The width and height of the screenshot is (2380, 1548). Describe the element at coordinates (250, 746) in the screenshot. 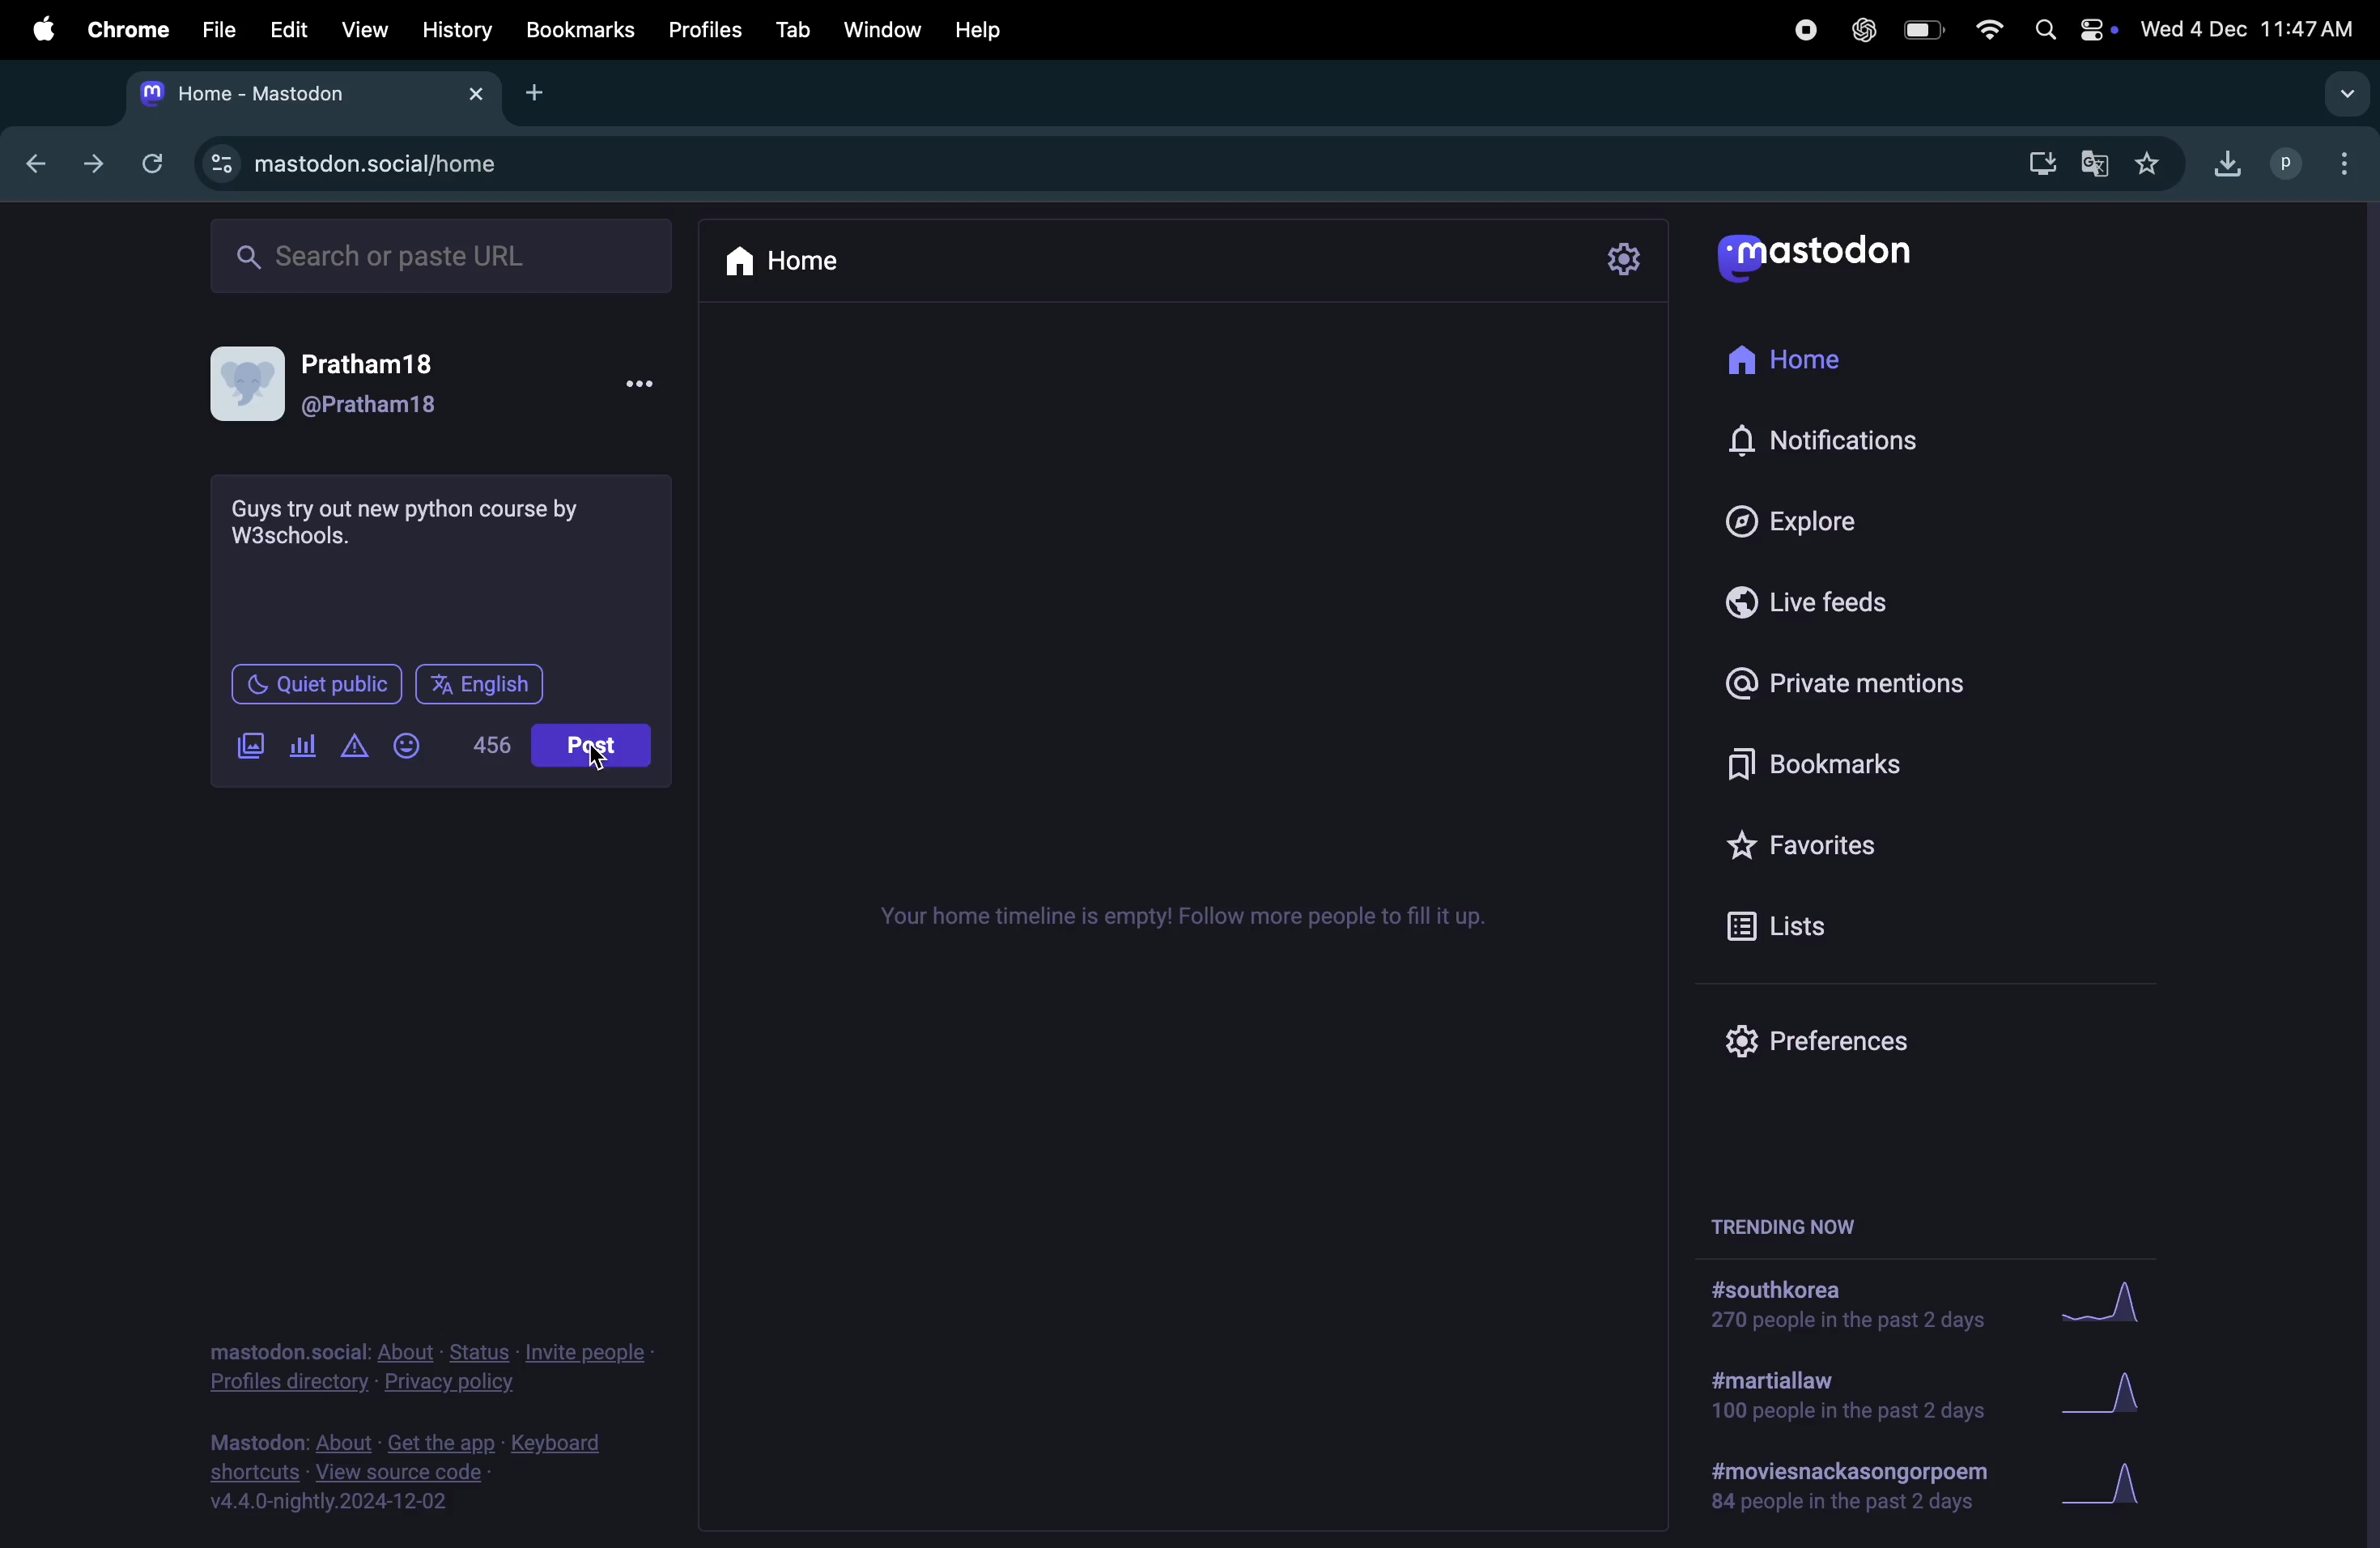

I see `images` at that location.